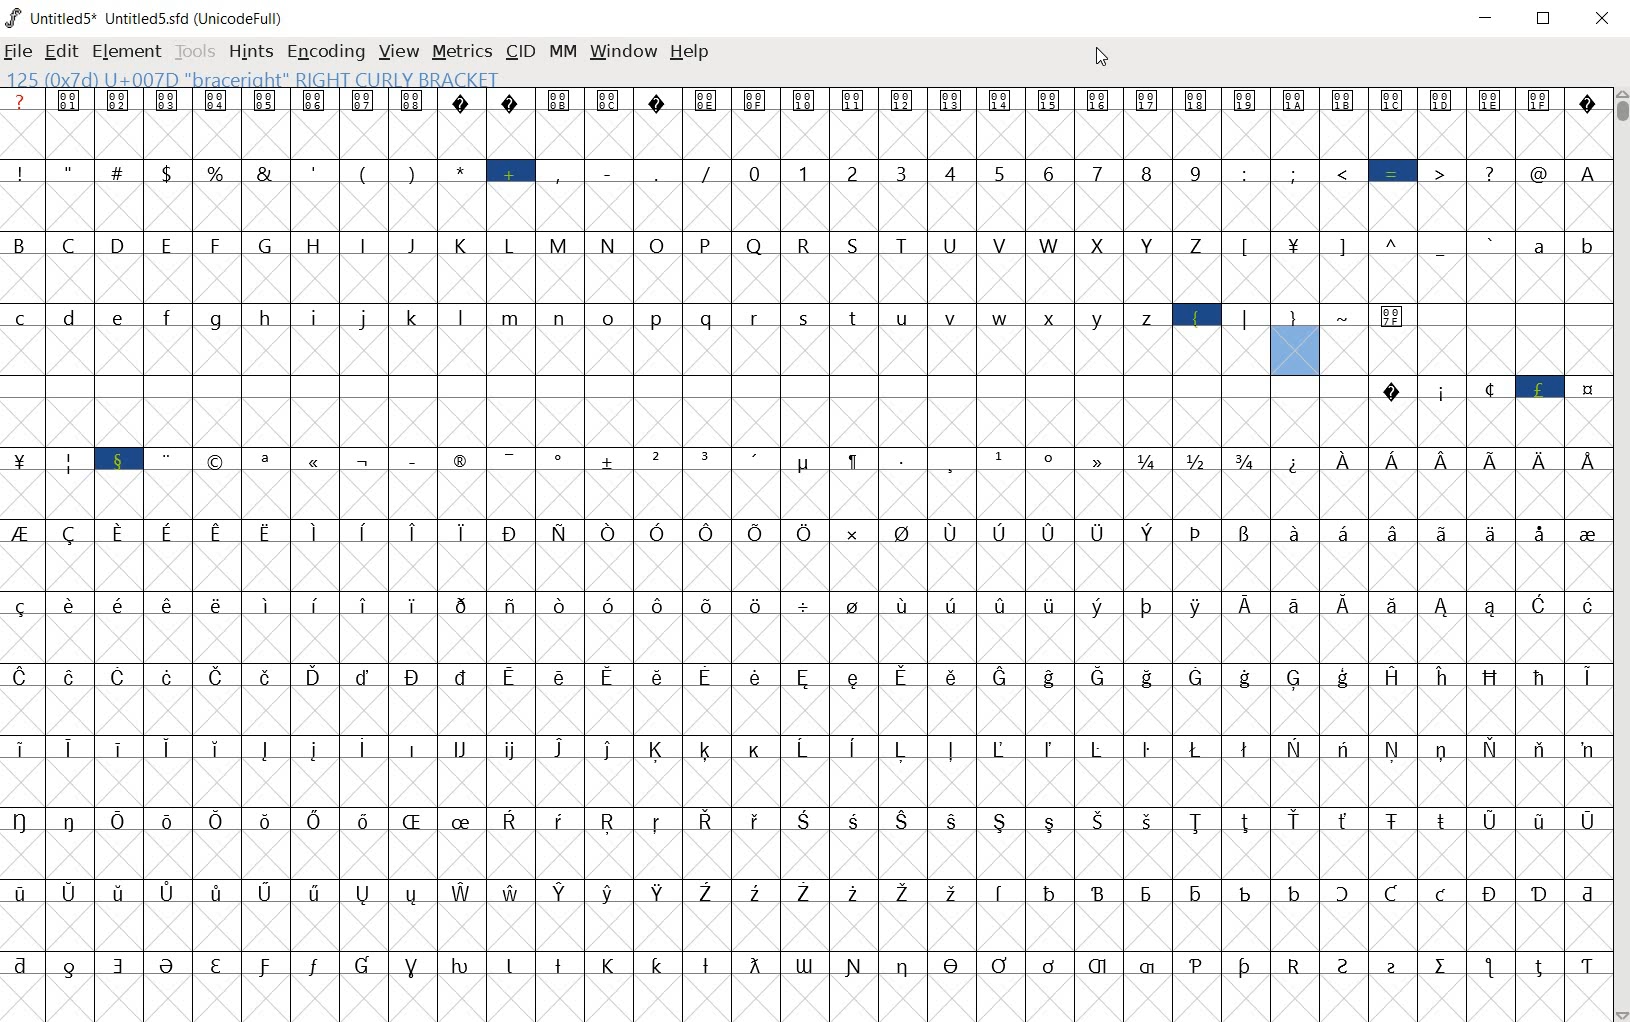 Image resolution: width=1630 pixels, height=1022 pixels. I want to click on CURSOR, so click(1101, 57).